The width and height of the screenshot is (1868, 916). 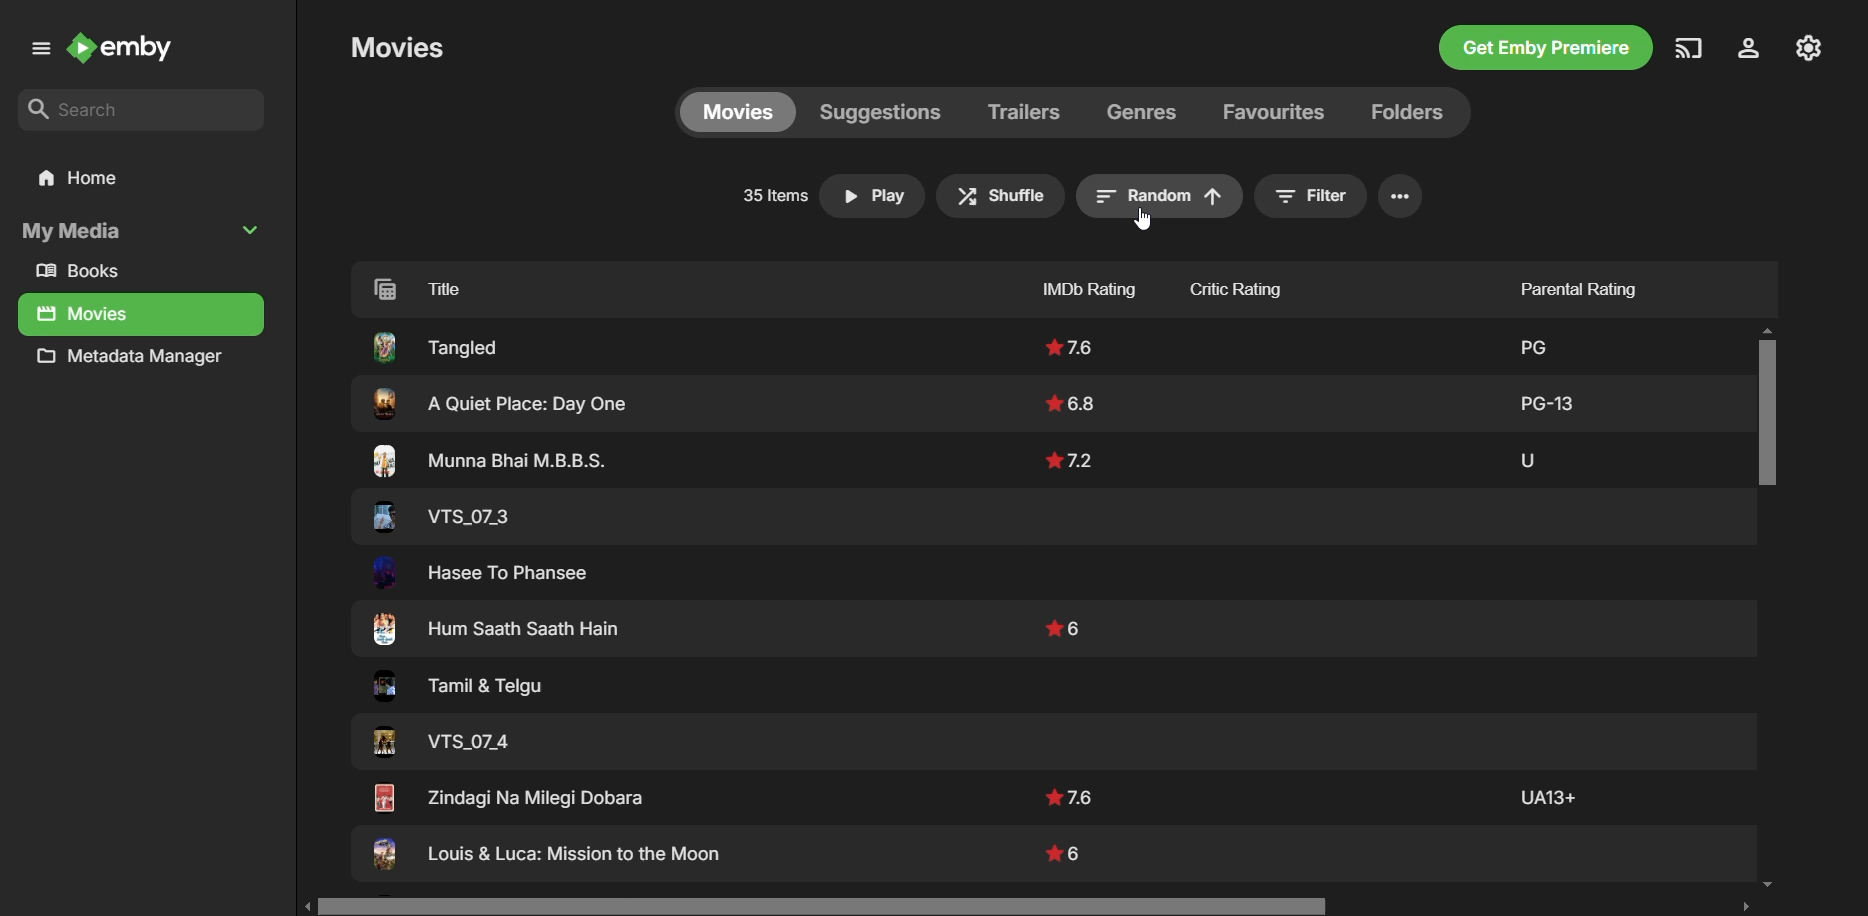 What do you see at coordinates (1811, 46) in the screenshot?
I see `Manage Emby Server` at bounding box center [1811, 46].